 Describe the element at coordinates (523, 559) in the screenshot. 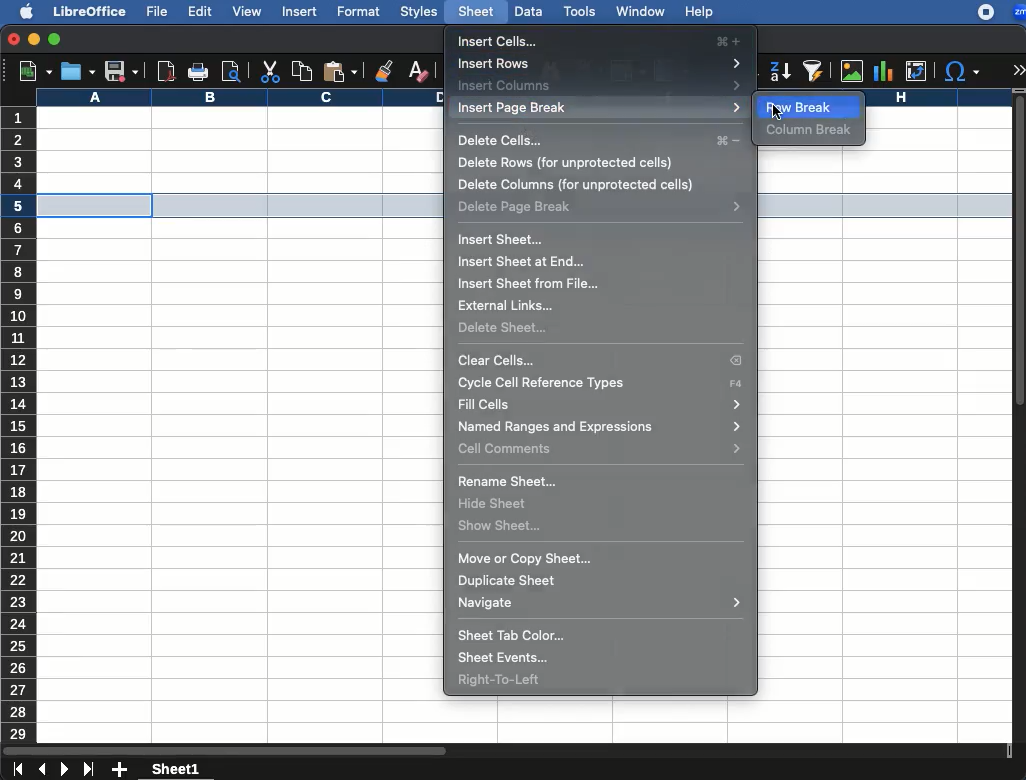

I see `move or copy sheet` at that location.